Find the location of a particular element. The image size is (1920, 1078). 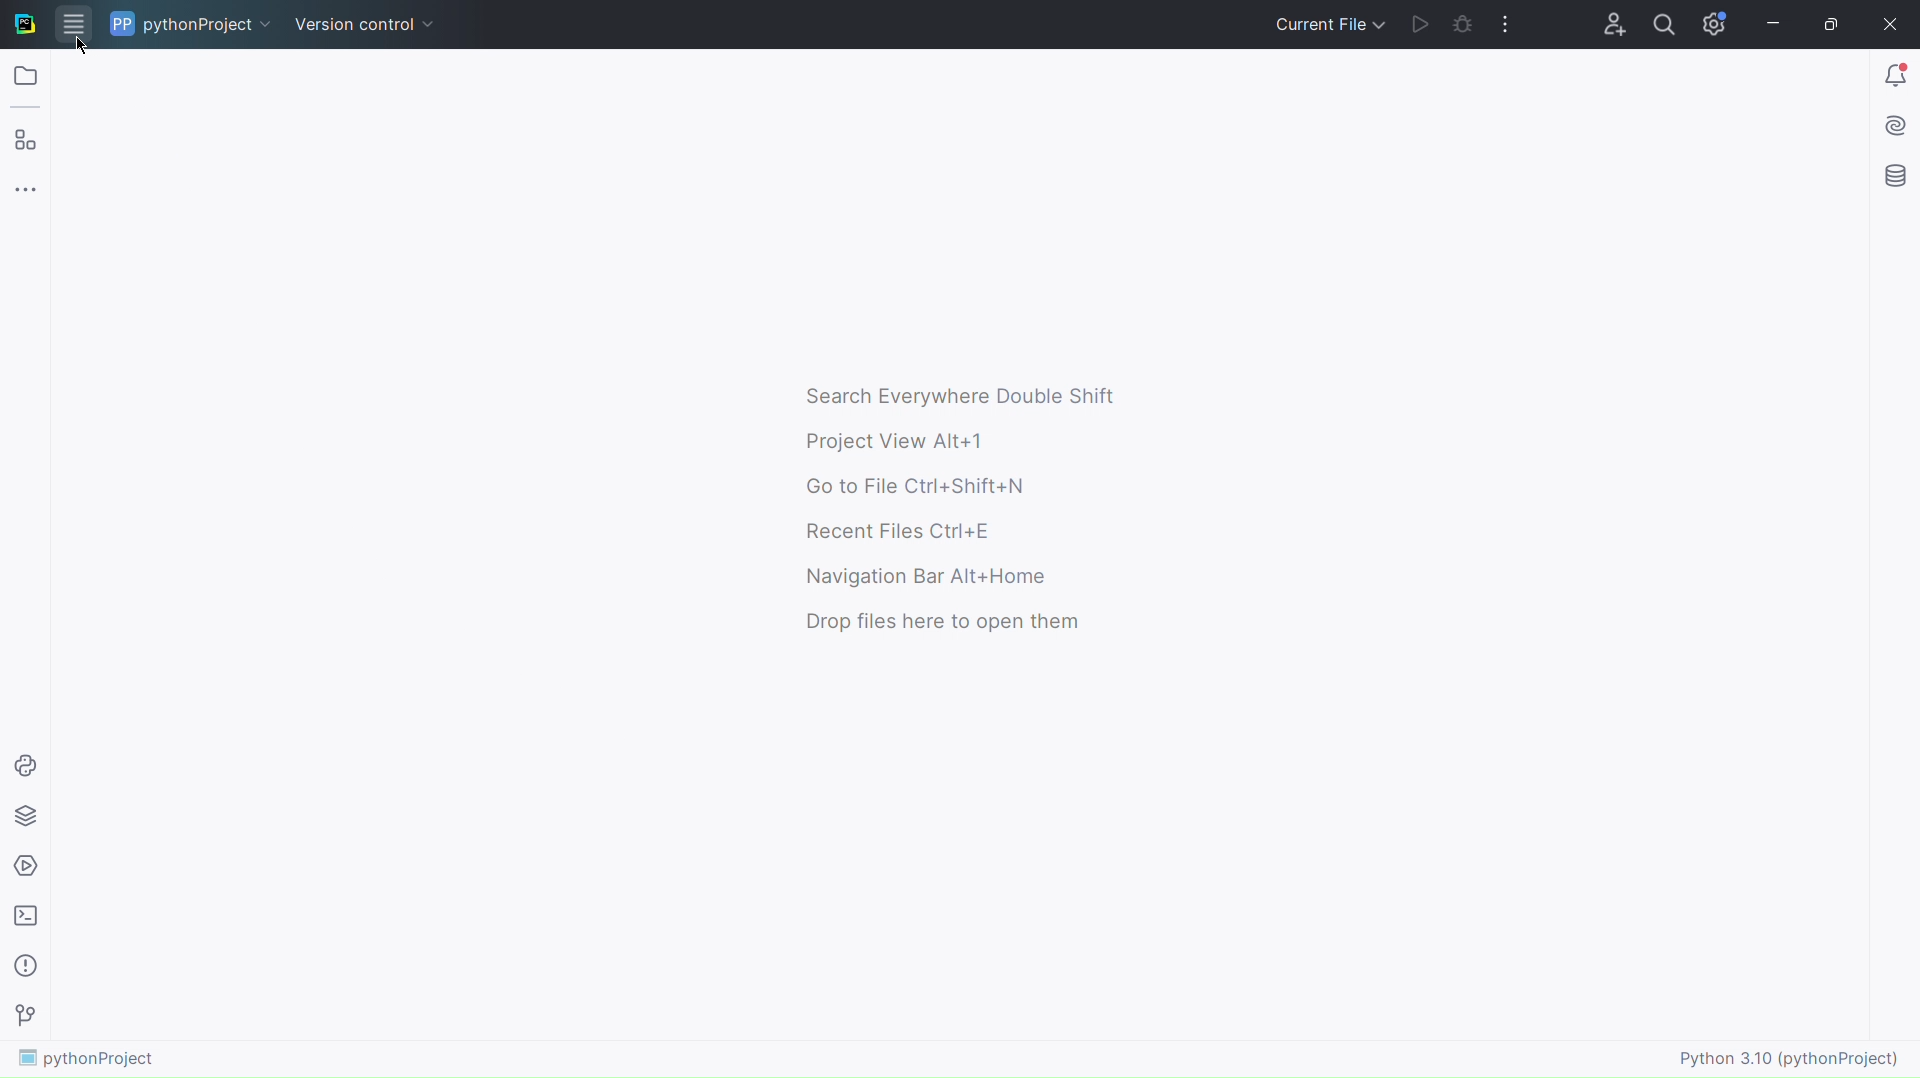

Python Packages is located at coordinates (26, 814).